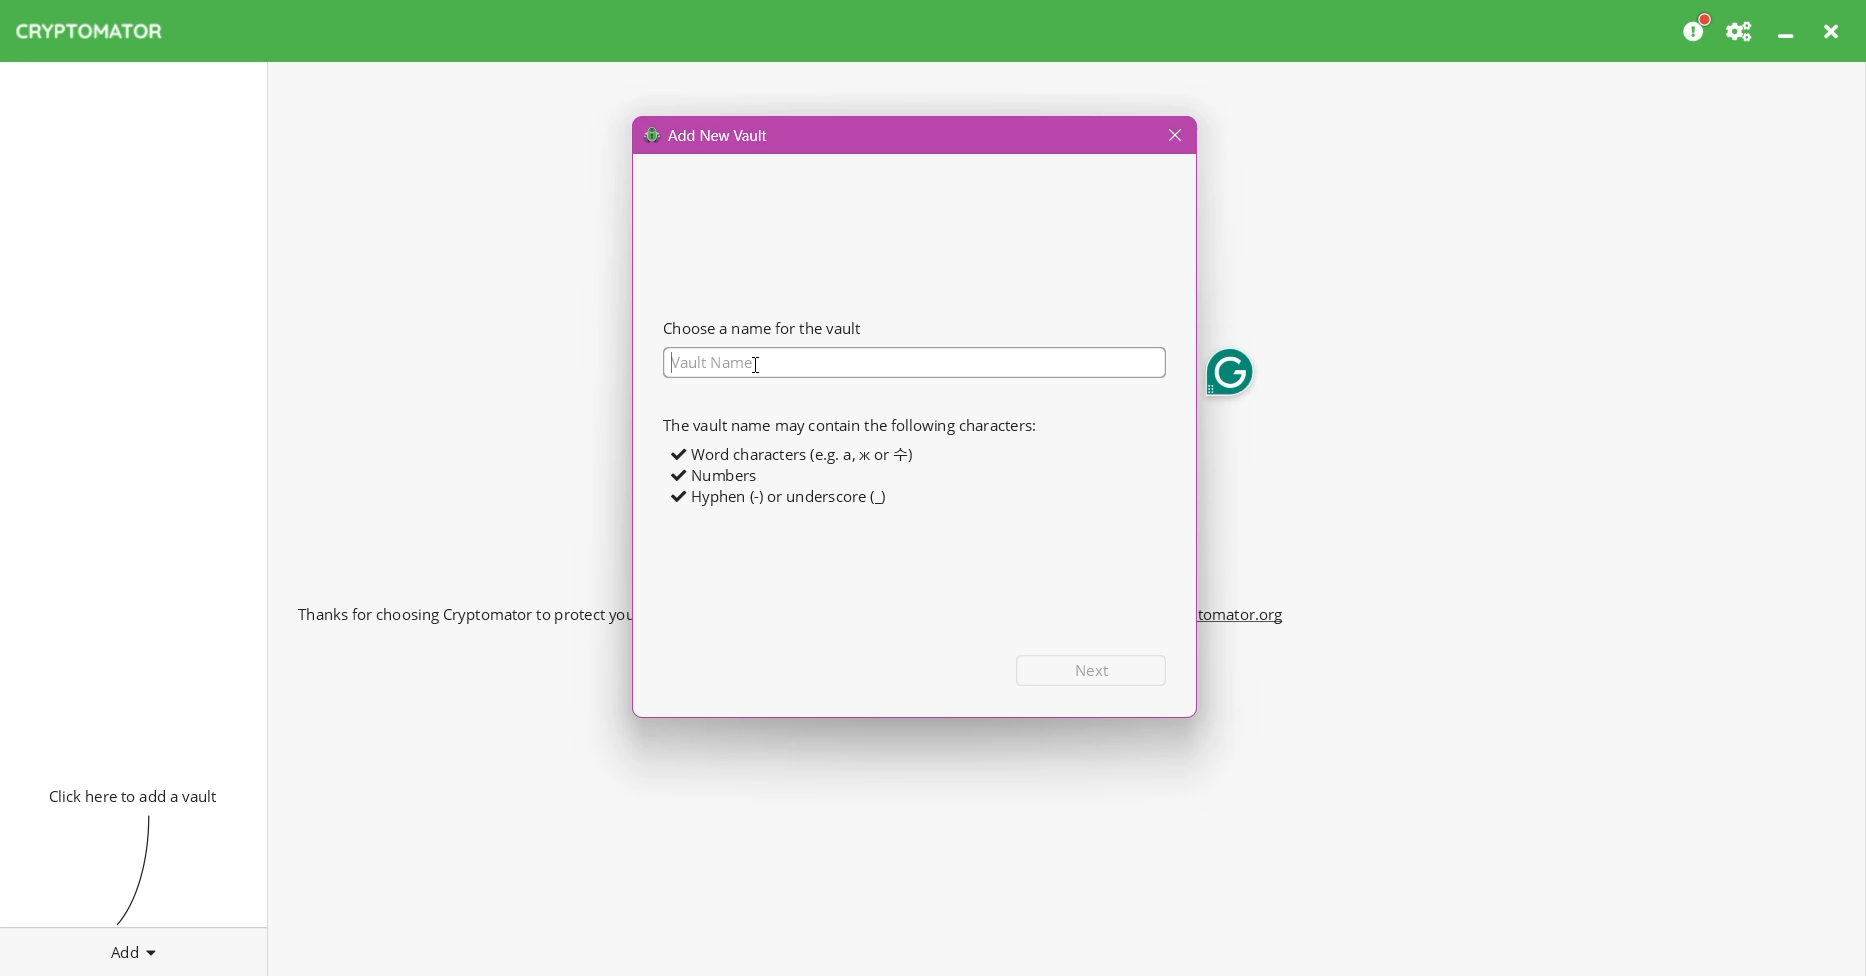 The height and width of the screenshot is (976, 1866). Describe the element at coordinates (913, 363) in the screenshot. I see `Vault Name` at that location.